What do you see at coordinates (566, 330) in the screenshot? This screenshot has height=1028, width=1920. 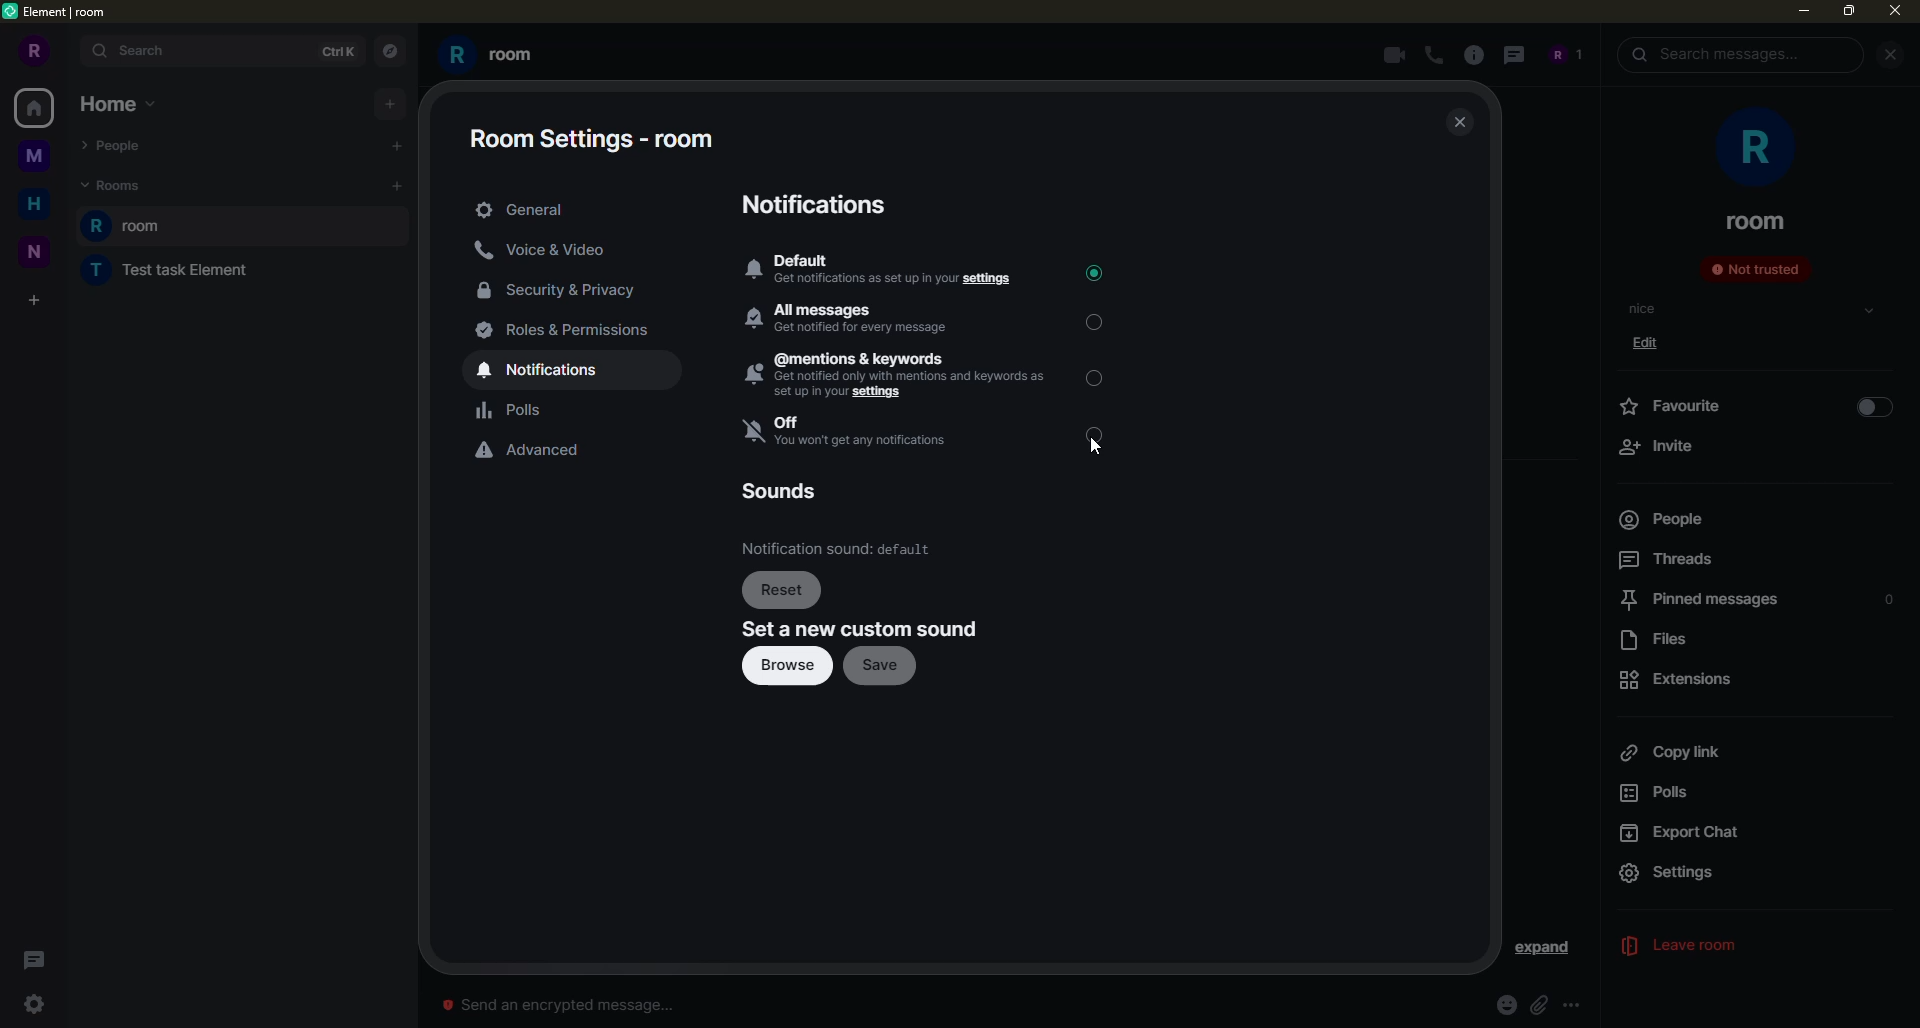 I see `roles& permissions` at bounding box center [566, 330].